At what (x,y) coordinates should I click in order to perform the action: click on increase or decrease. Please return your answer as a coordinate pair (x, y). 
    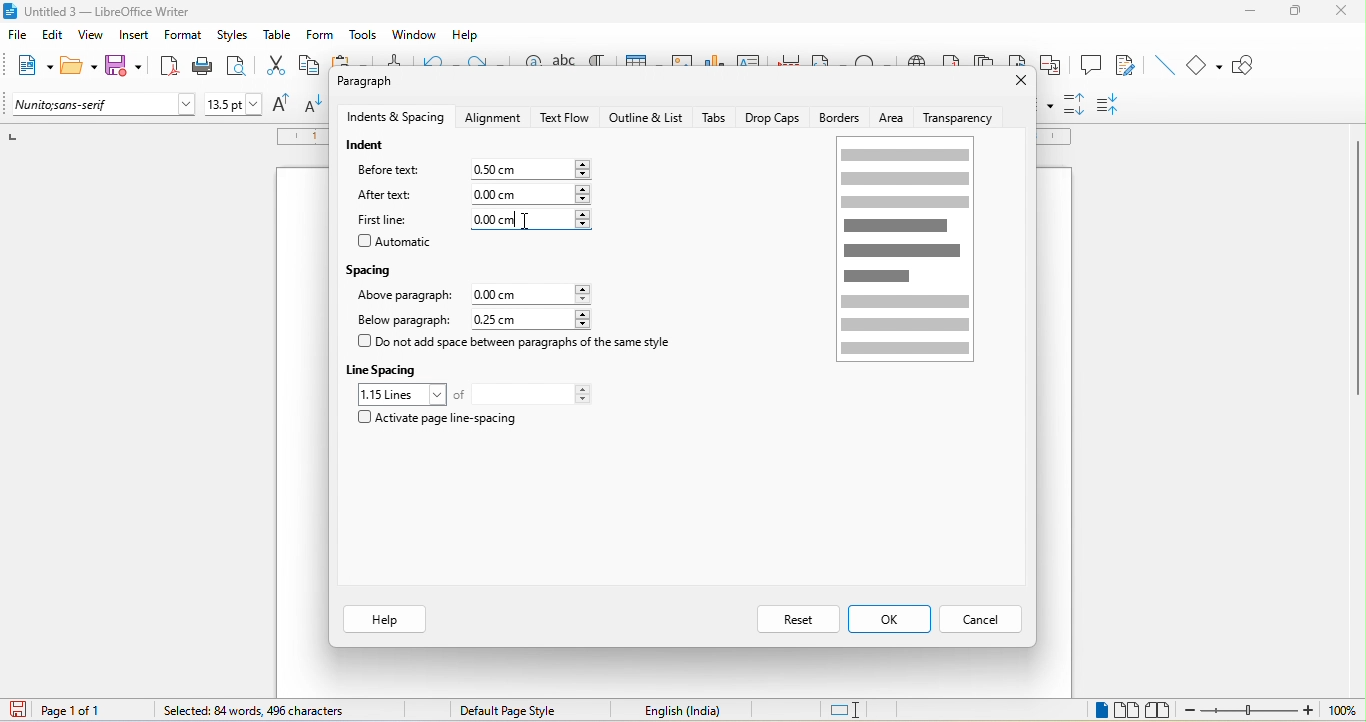
    Looking at the image, I should click on (582, 319).